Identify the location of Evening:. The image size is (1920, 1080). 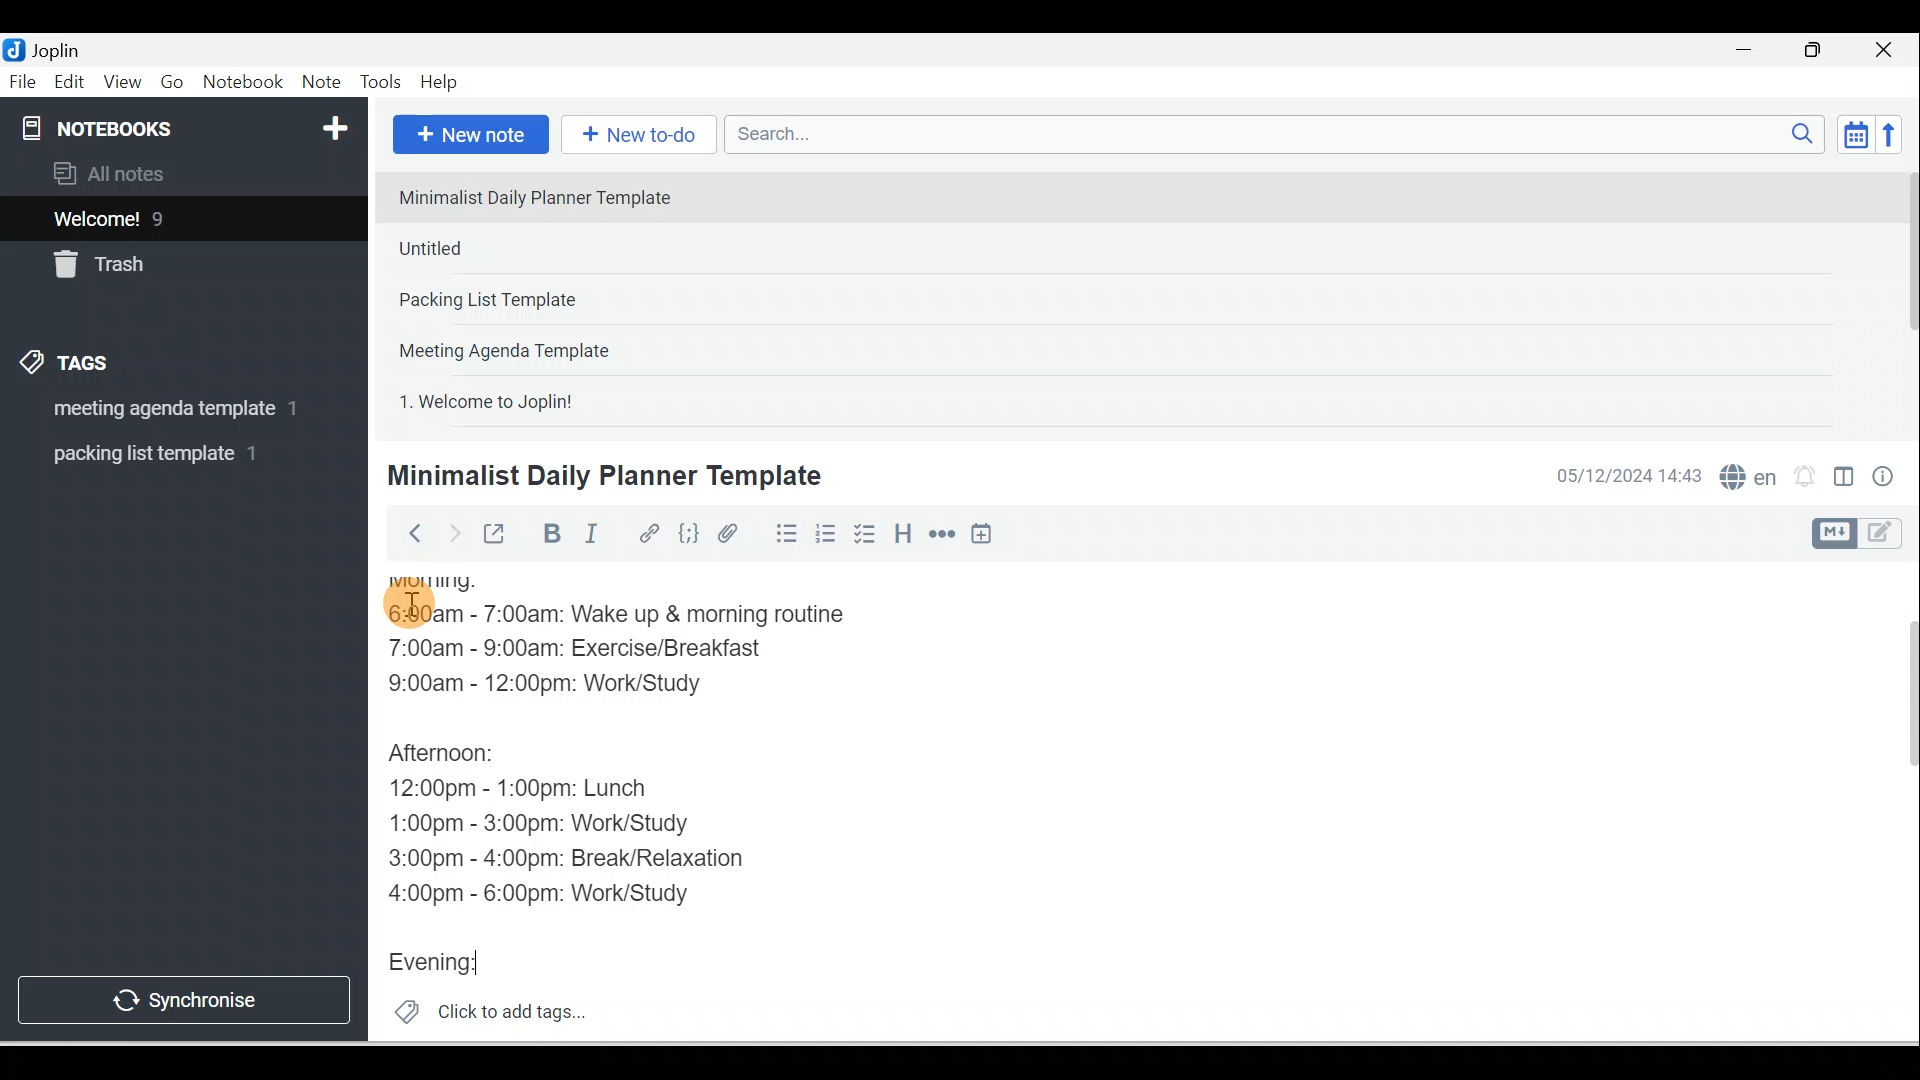
(445, 966).